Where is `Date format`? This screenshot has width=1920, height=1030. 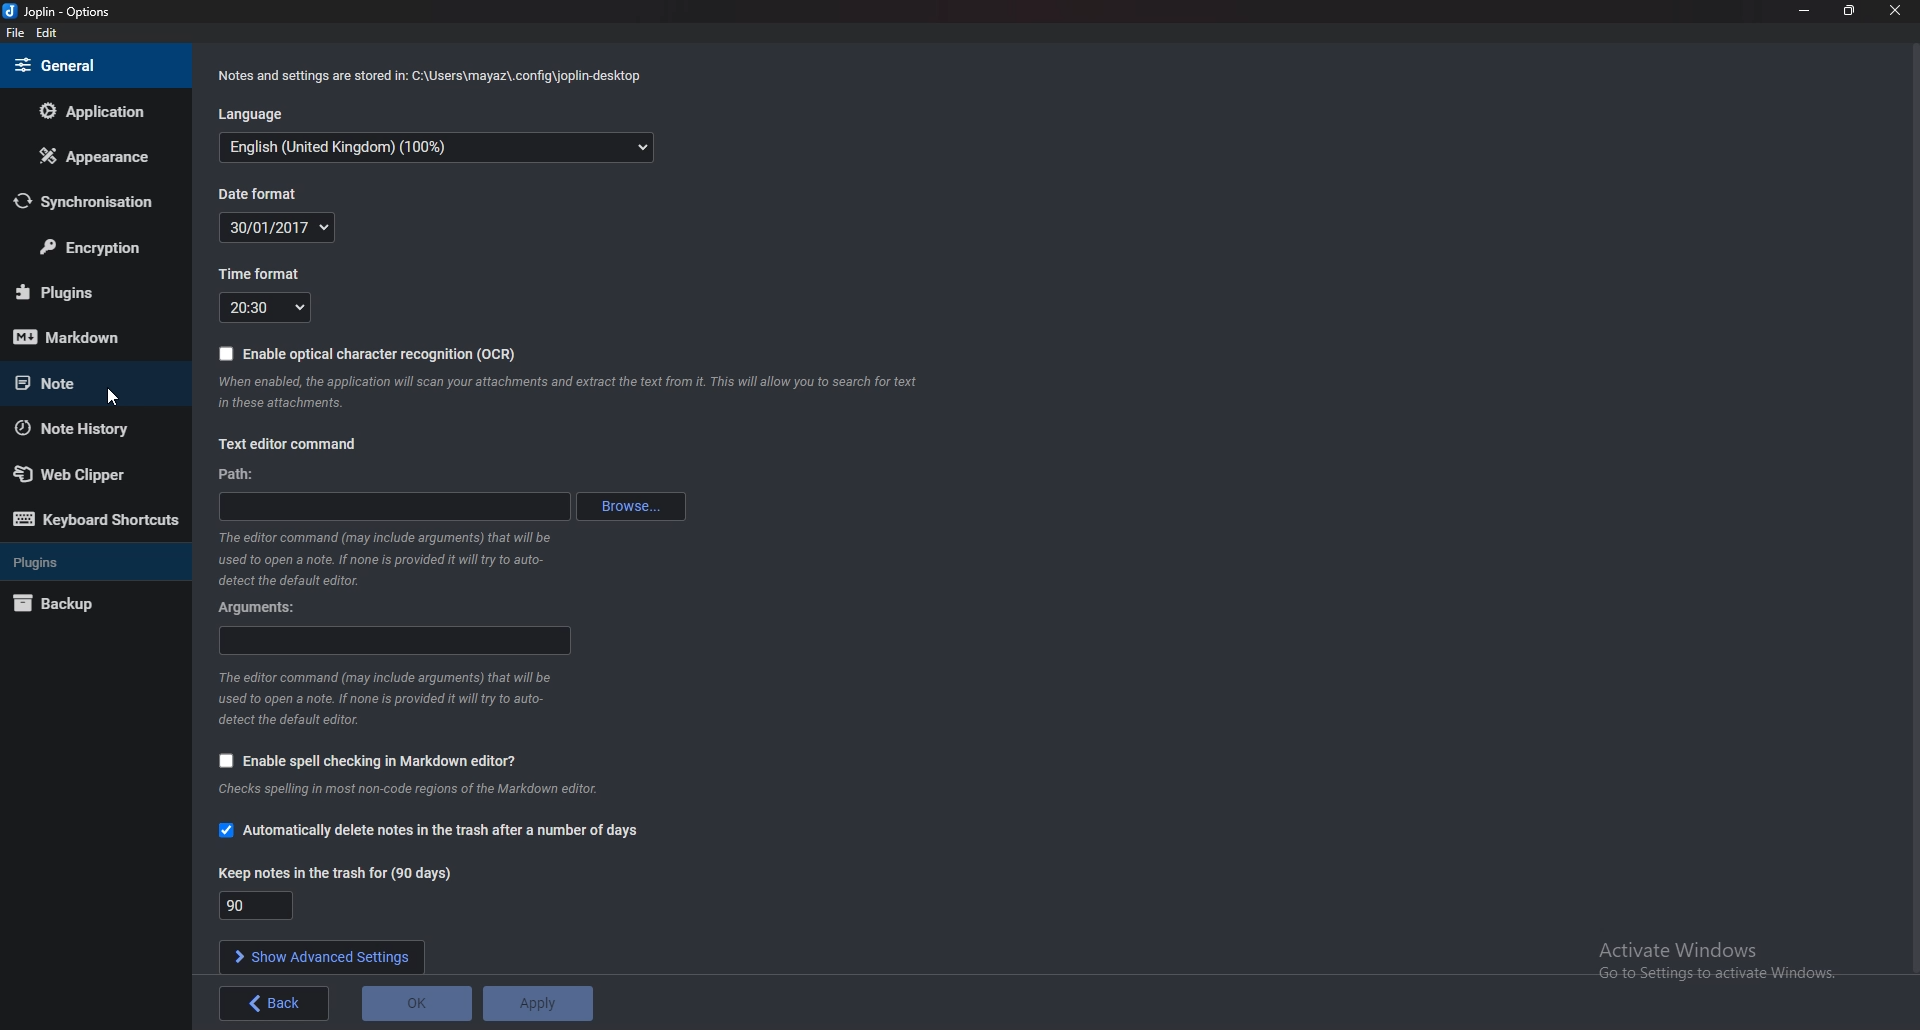 Date format is located at coordinates (260, 194).